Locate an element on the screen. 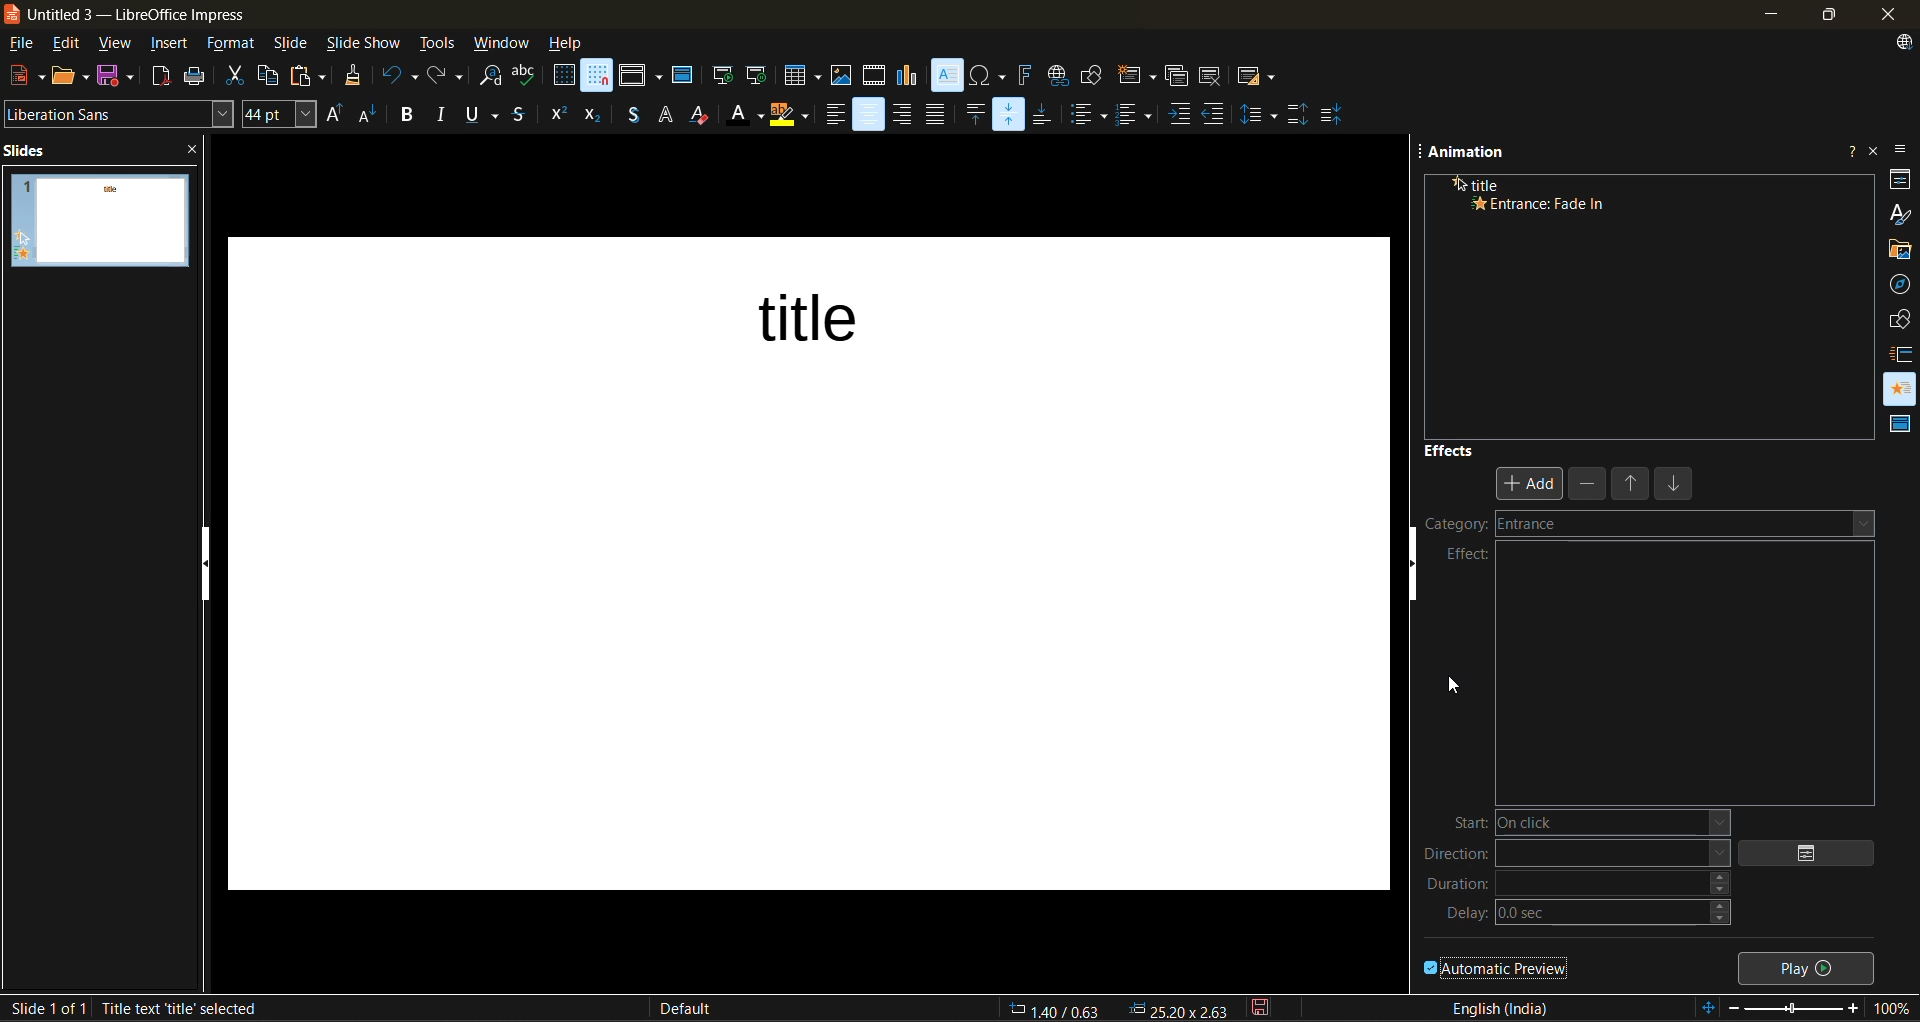 This screenshot has height=1022, width=1920. snap to grid is located at coordinates (598, 75).